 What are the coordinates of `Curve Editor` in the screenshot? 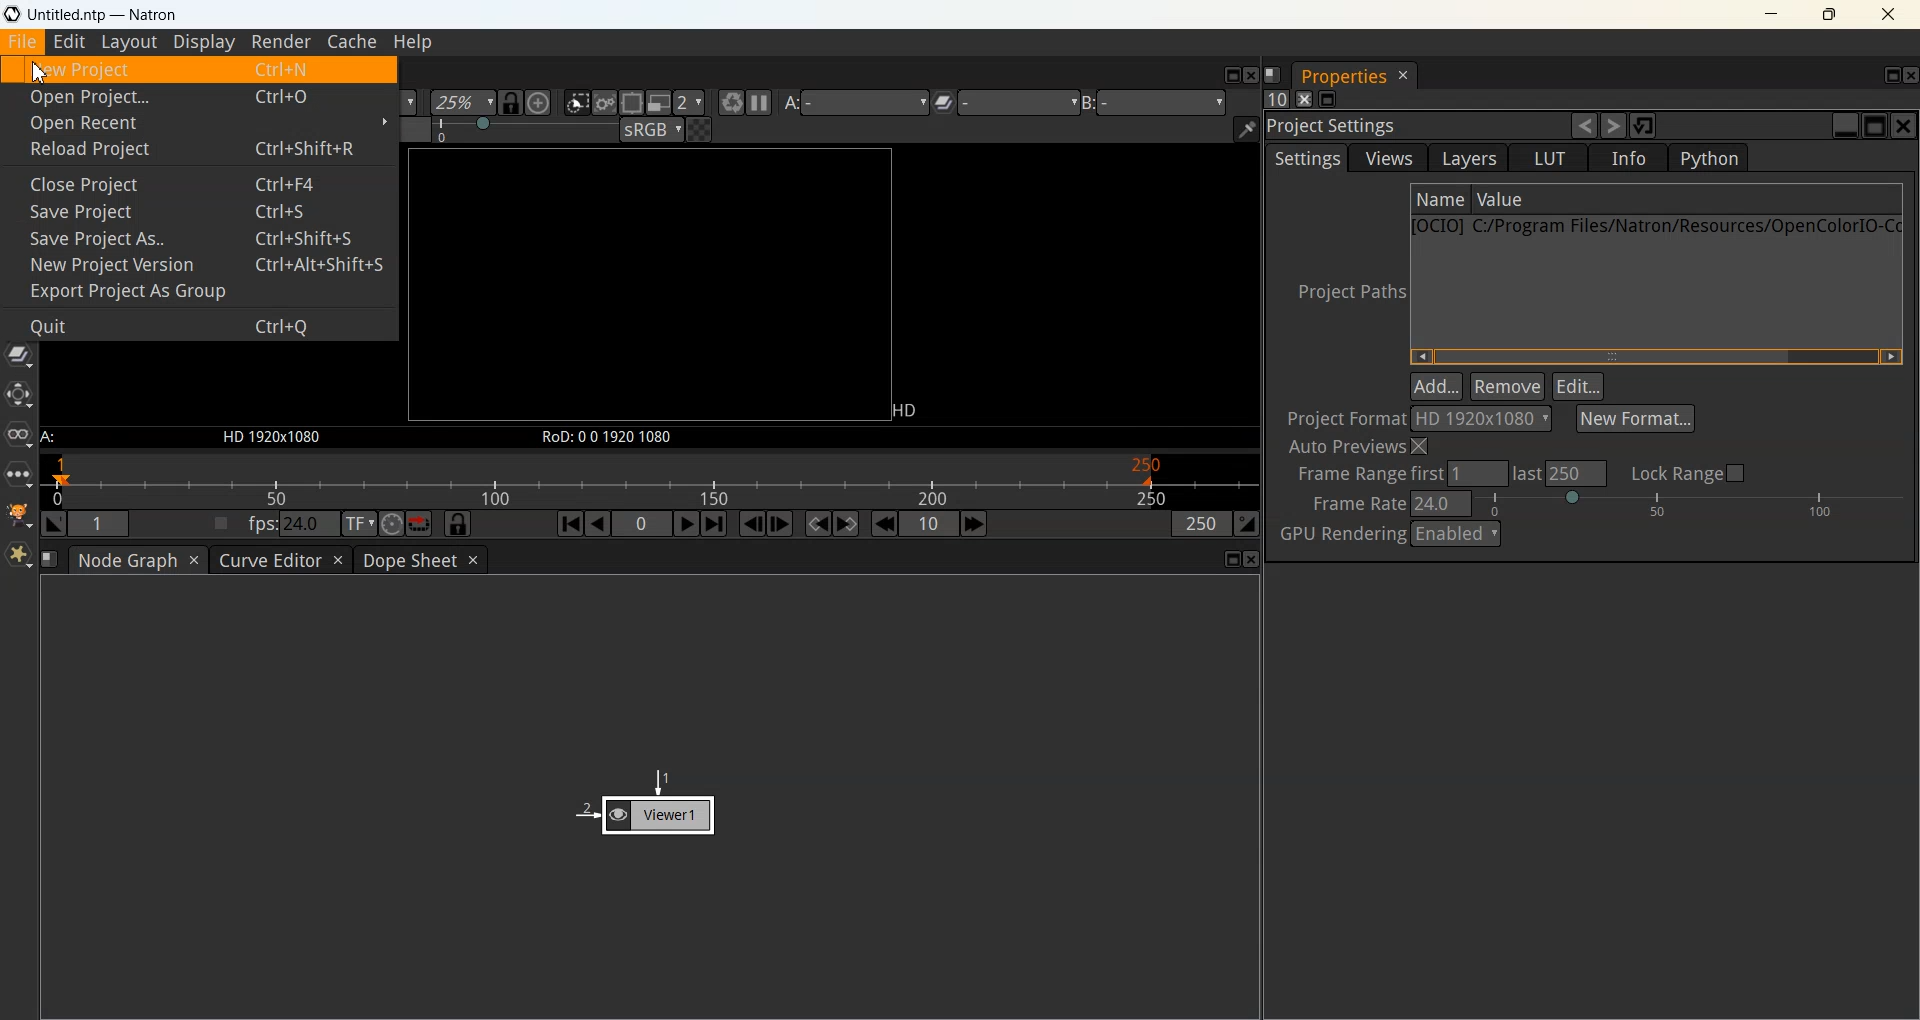 It's located at (268, 560).